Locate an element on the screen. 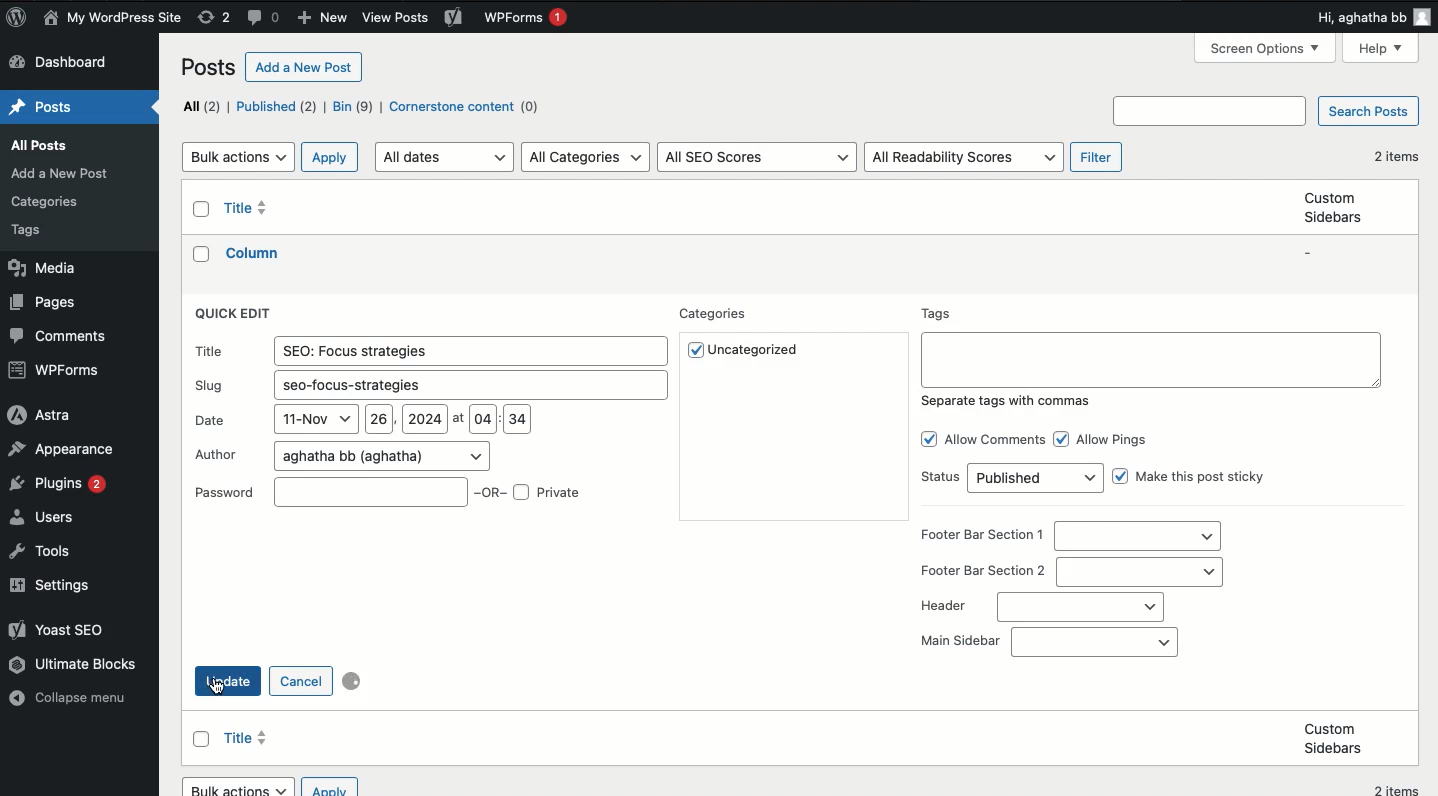 The image size is (1438, 796). Allow comments is located at coordinates (997, 440).